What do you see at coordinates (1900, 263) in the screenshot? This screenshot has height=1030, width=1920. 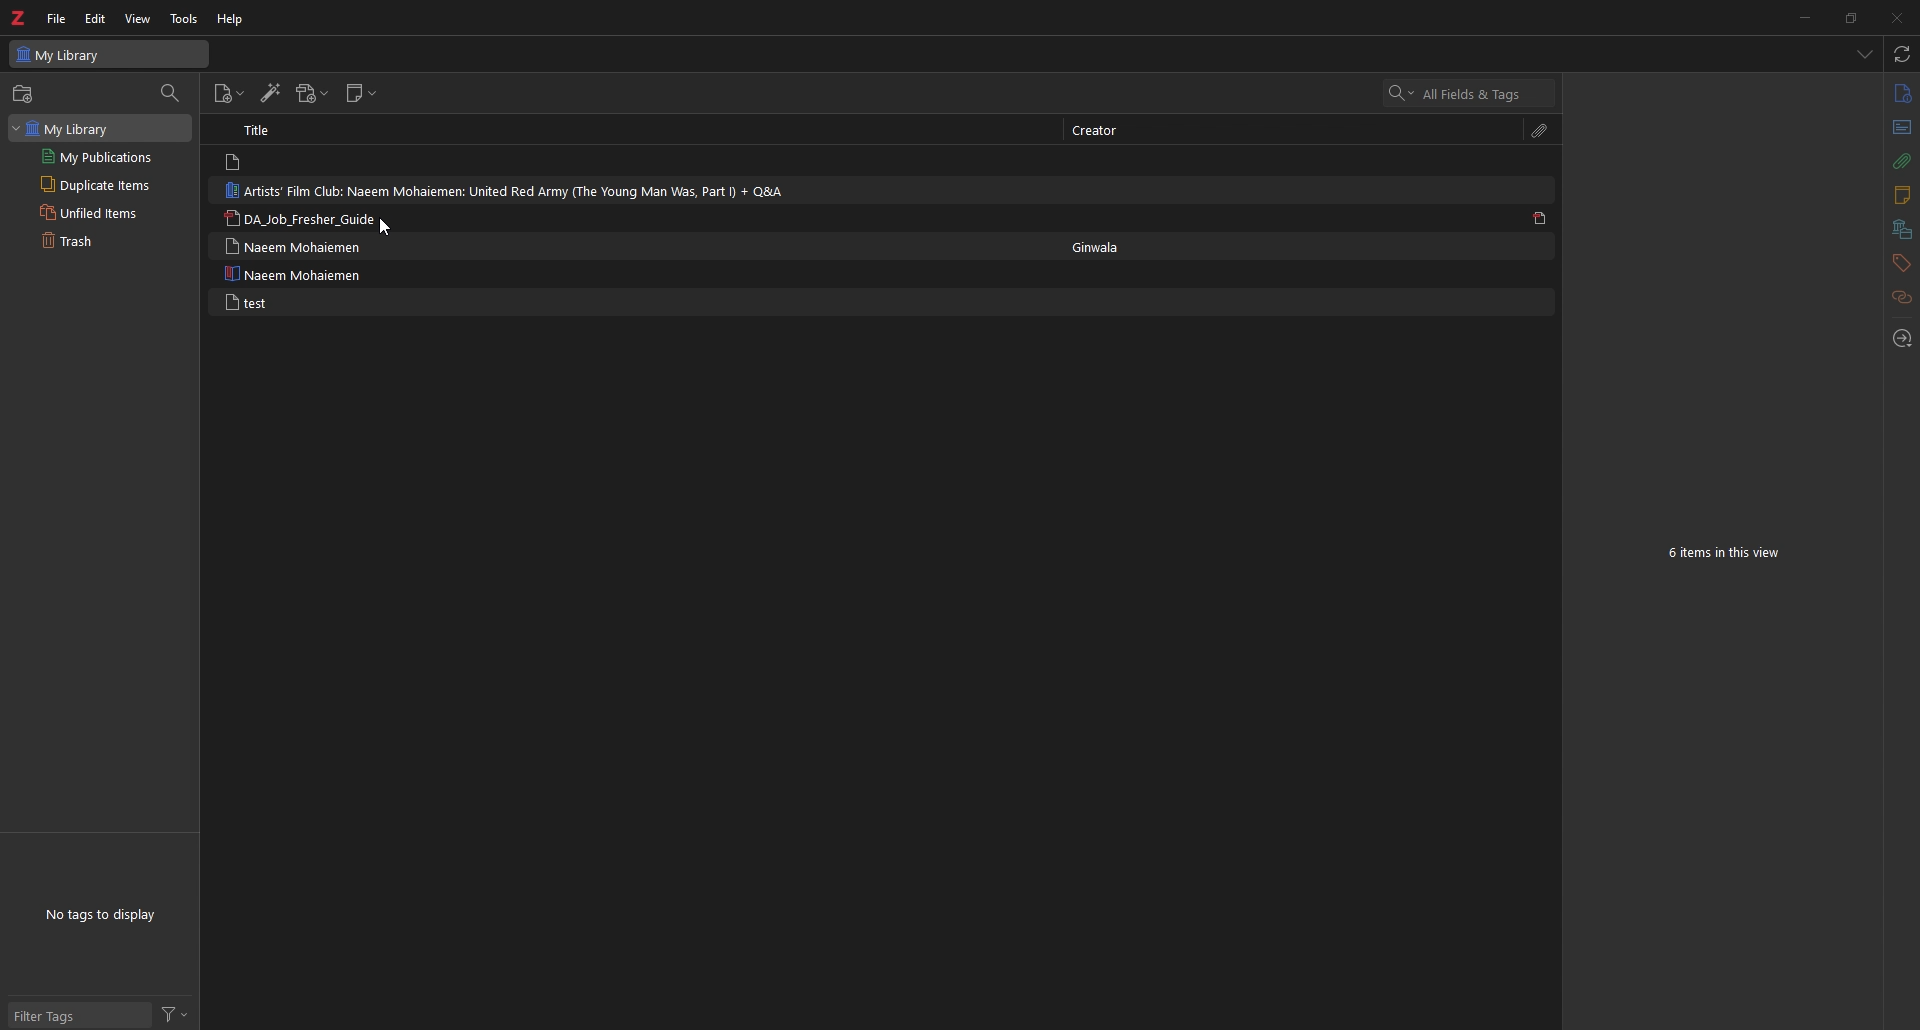 I see `tags` at bounding box center [1900, 263].